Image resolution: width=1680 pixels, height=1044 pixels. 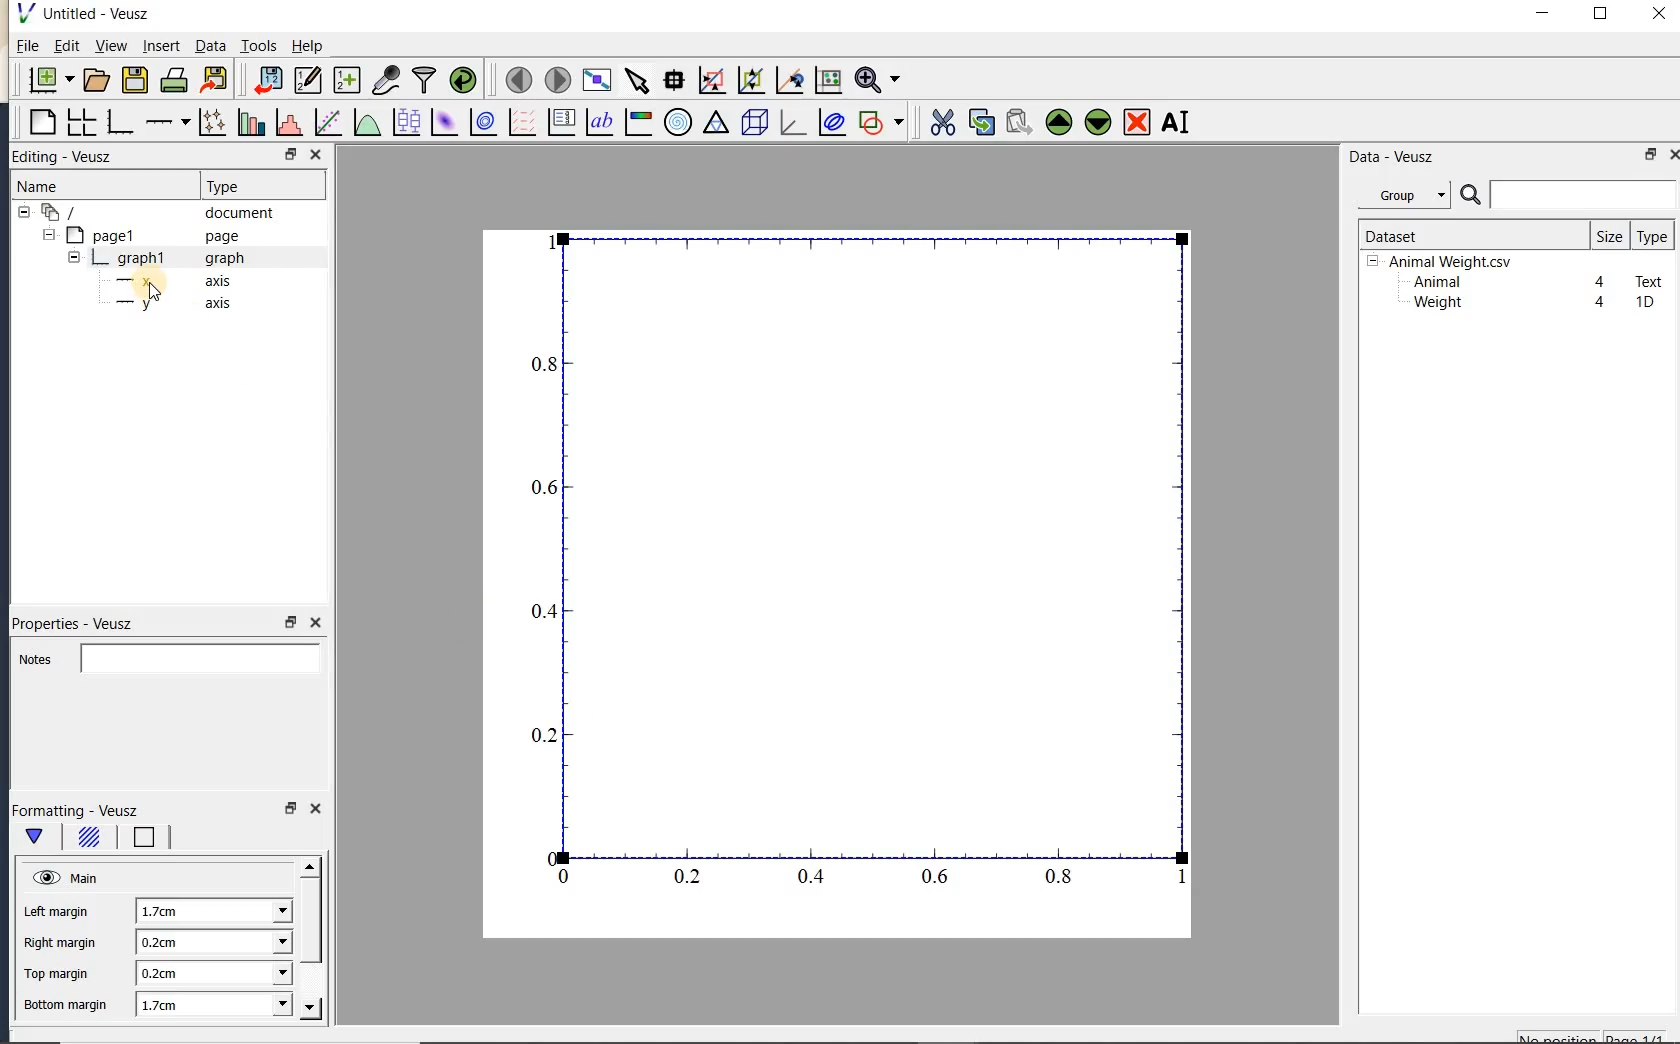 What do you see at coordinates (168, 281) in the screenshot?
I see `axis` at bounding box center [168, 281].